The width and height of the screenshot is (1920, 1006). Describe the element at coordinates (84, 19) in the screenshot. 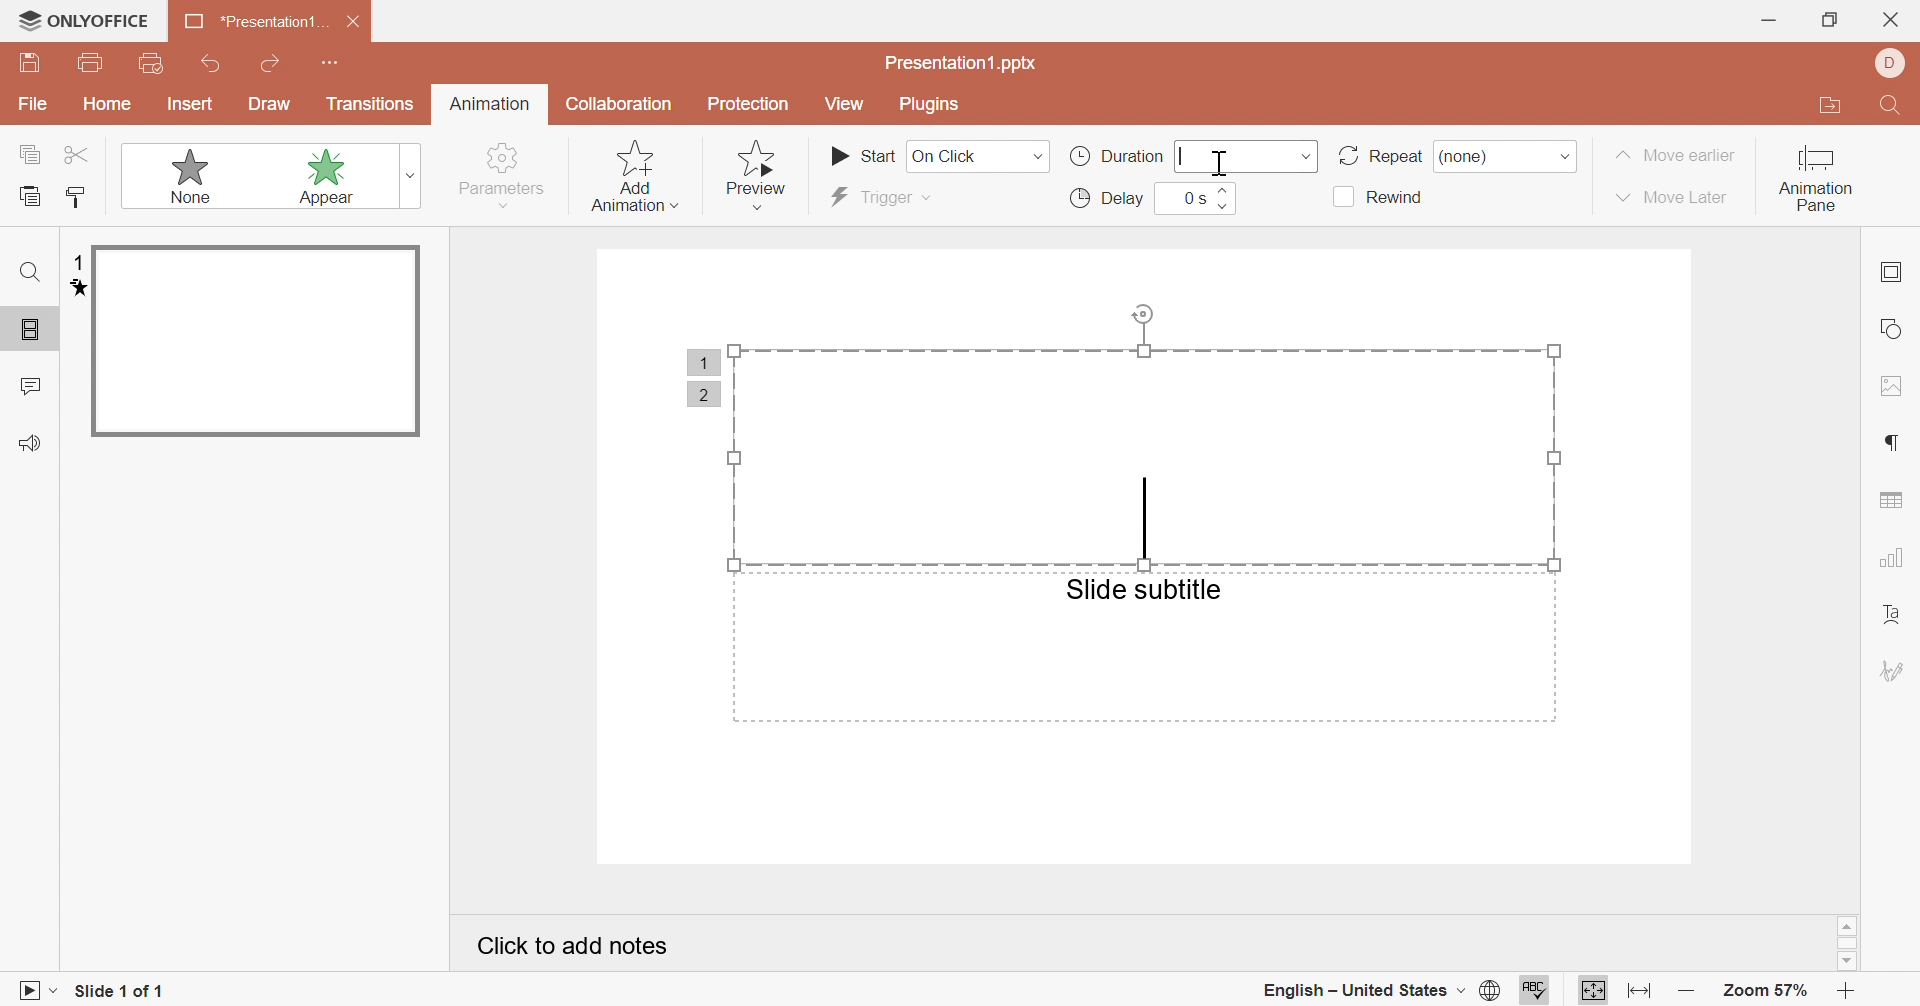

I see `ONLYOFFICE` at that location.